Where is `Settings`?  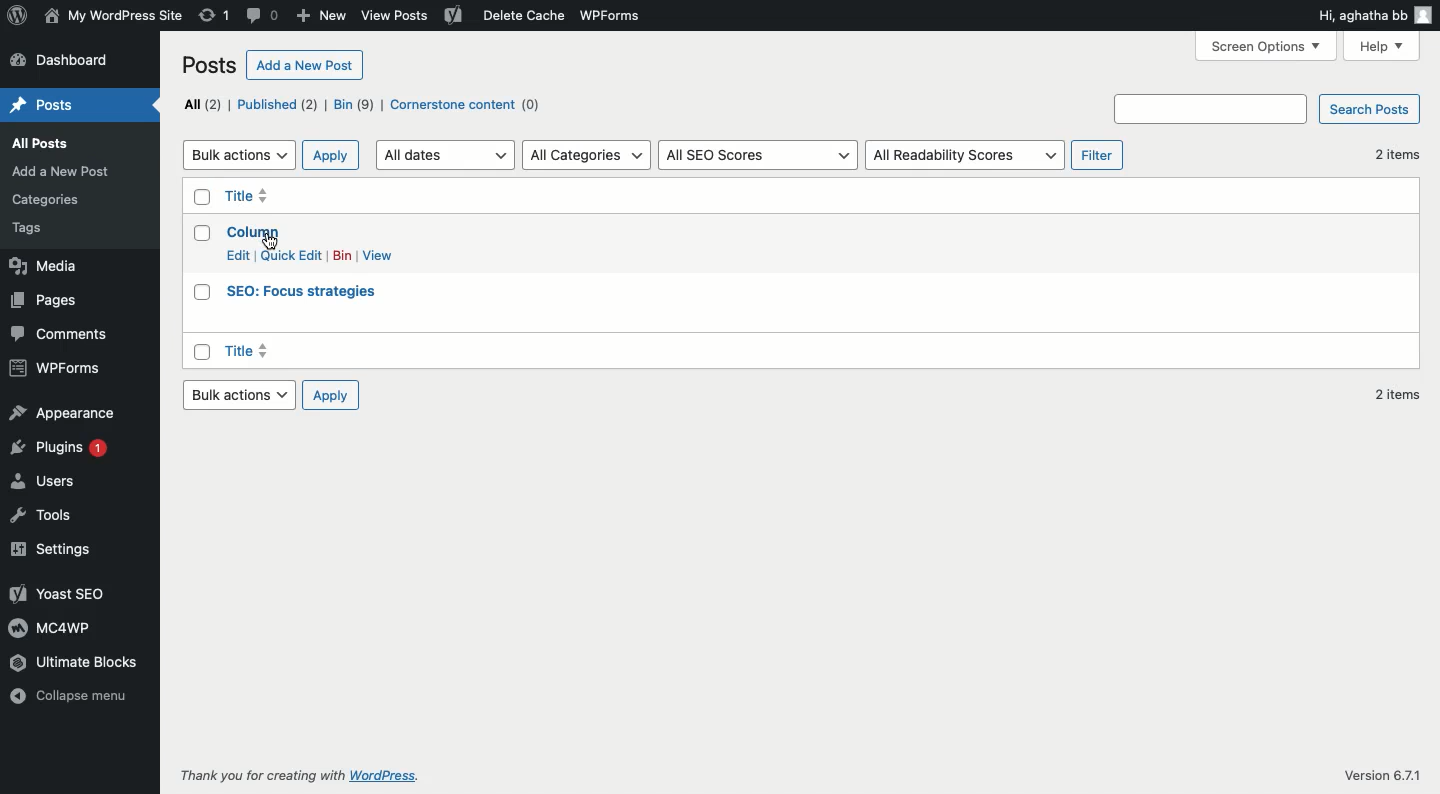 Settings is located at coordinates (52, 547).